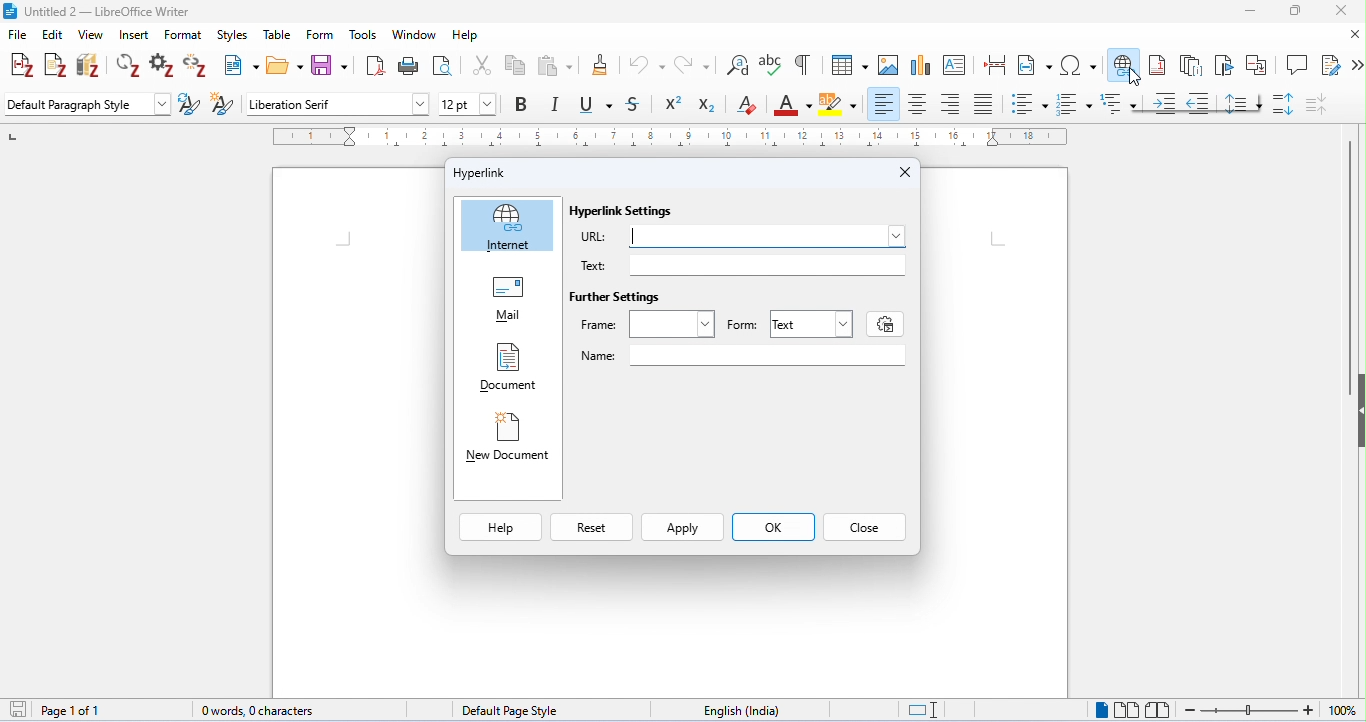 The width and height of the screenshot is (1366, 722). What do you see at coordinates (414, 35) in the screenshot?
I see `window` at bounding box center [414, 35].